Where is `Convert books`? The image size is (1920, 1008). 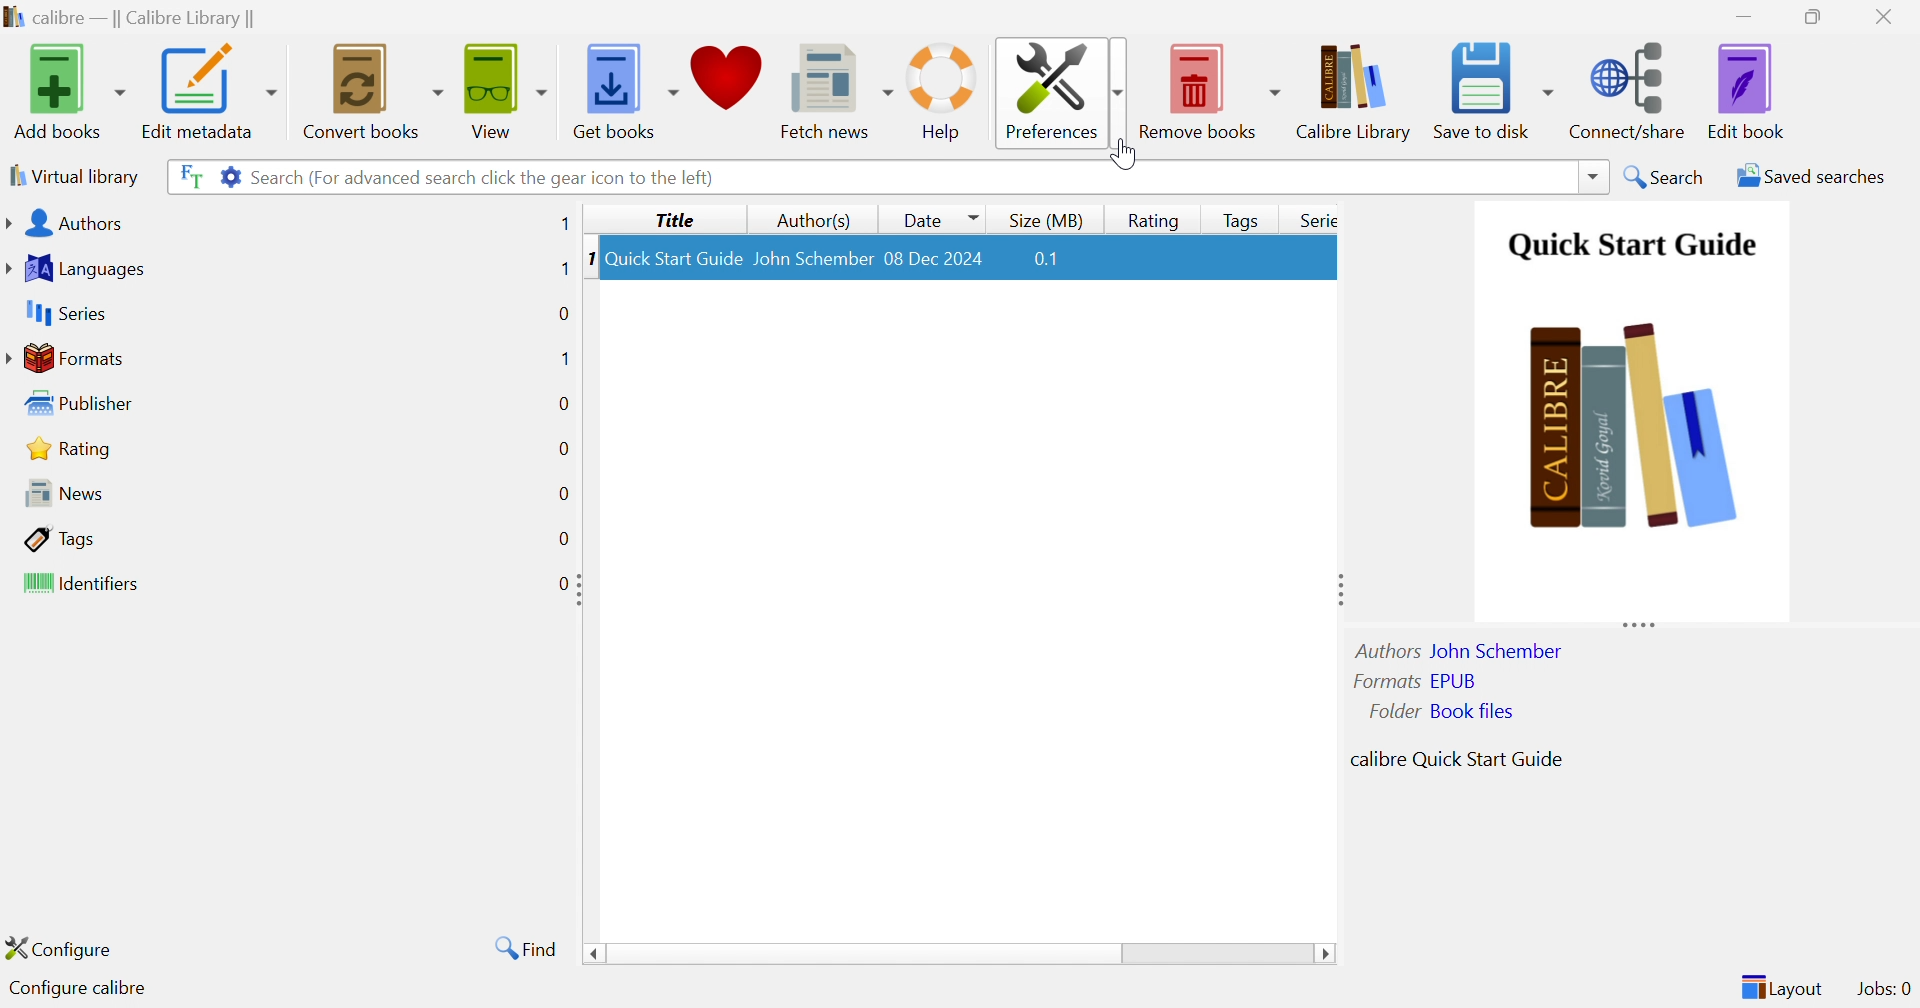
Convert books is located at coordinates (370, 89).